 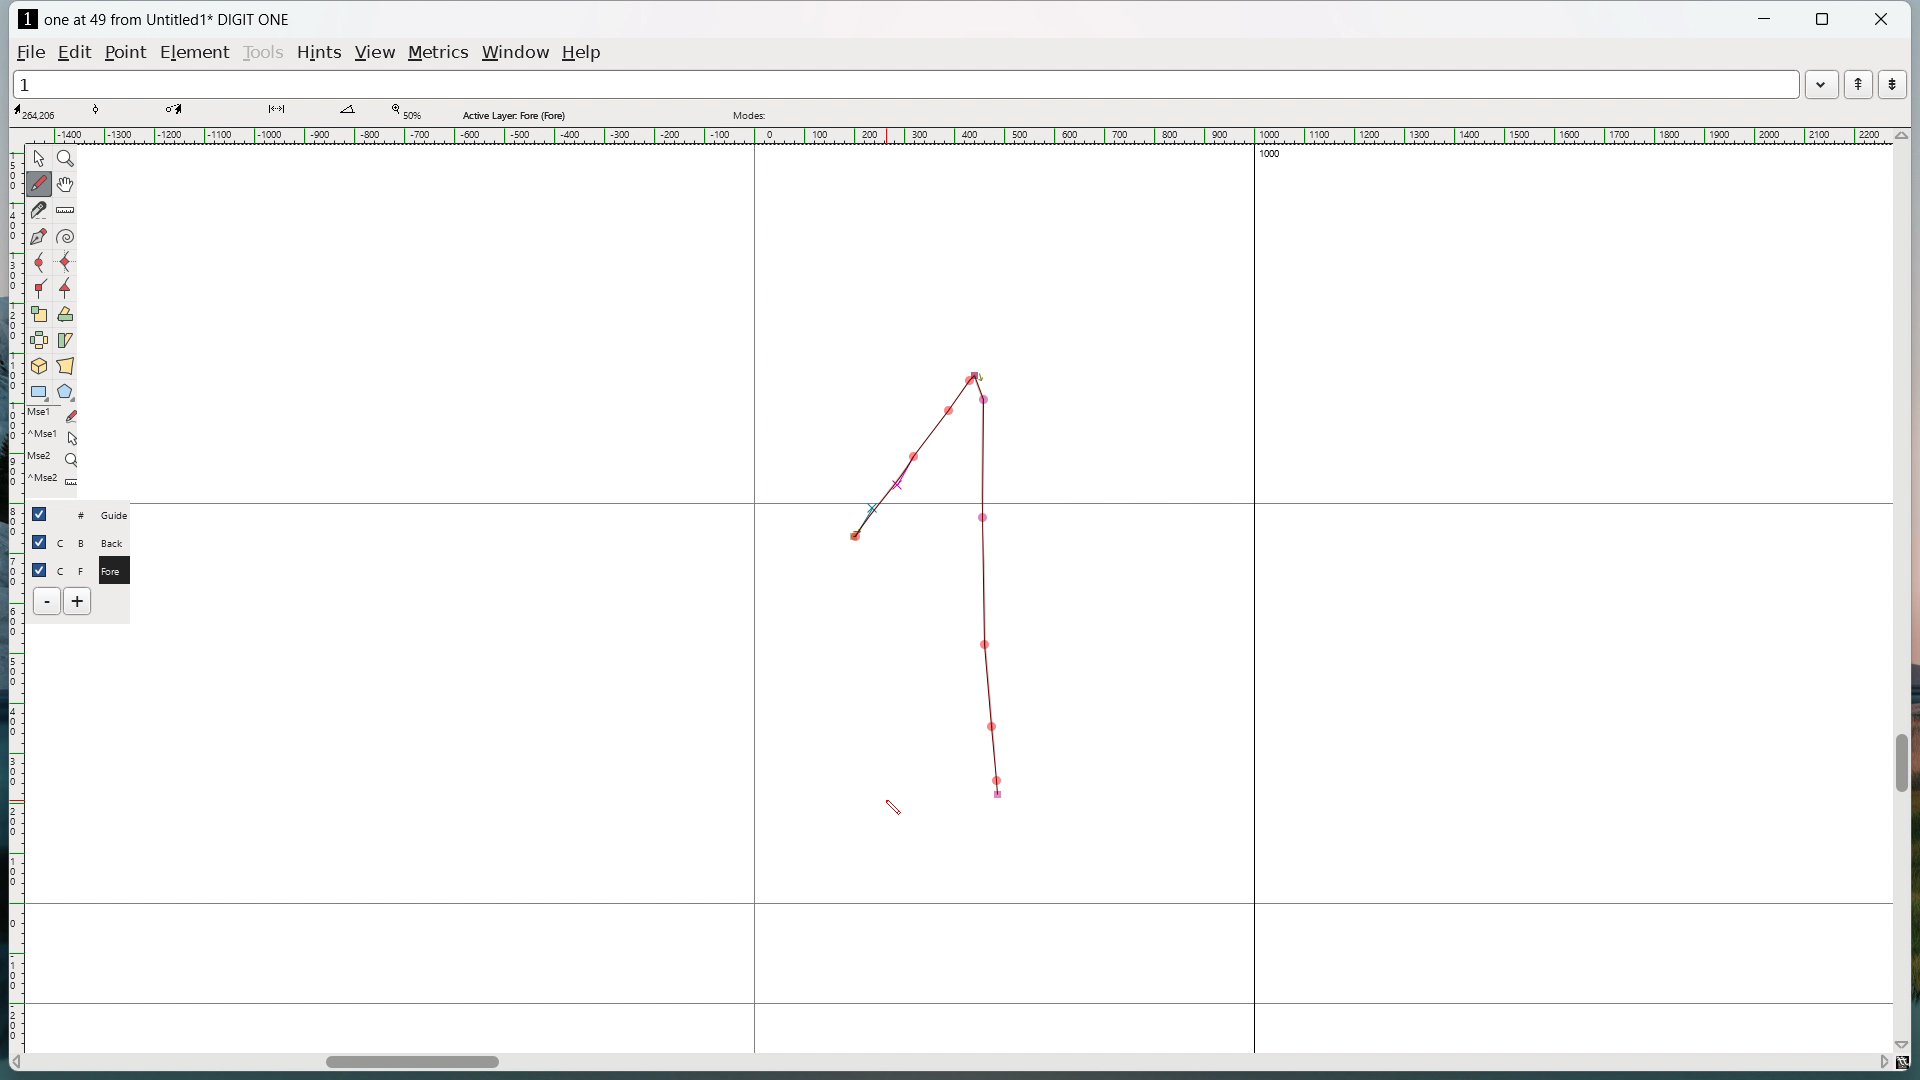 What do you see at coordinates (1279, 156) in the screenshot?
I see `1000` at bounding box center [1279, 156].